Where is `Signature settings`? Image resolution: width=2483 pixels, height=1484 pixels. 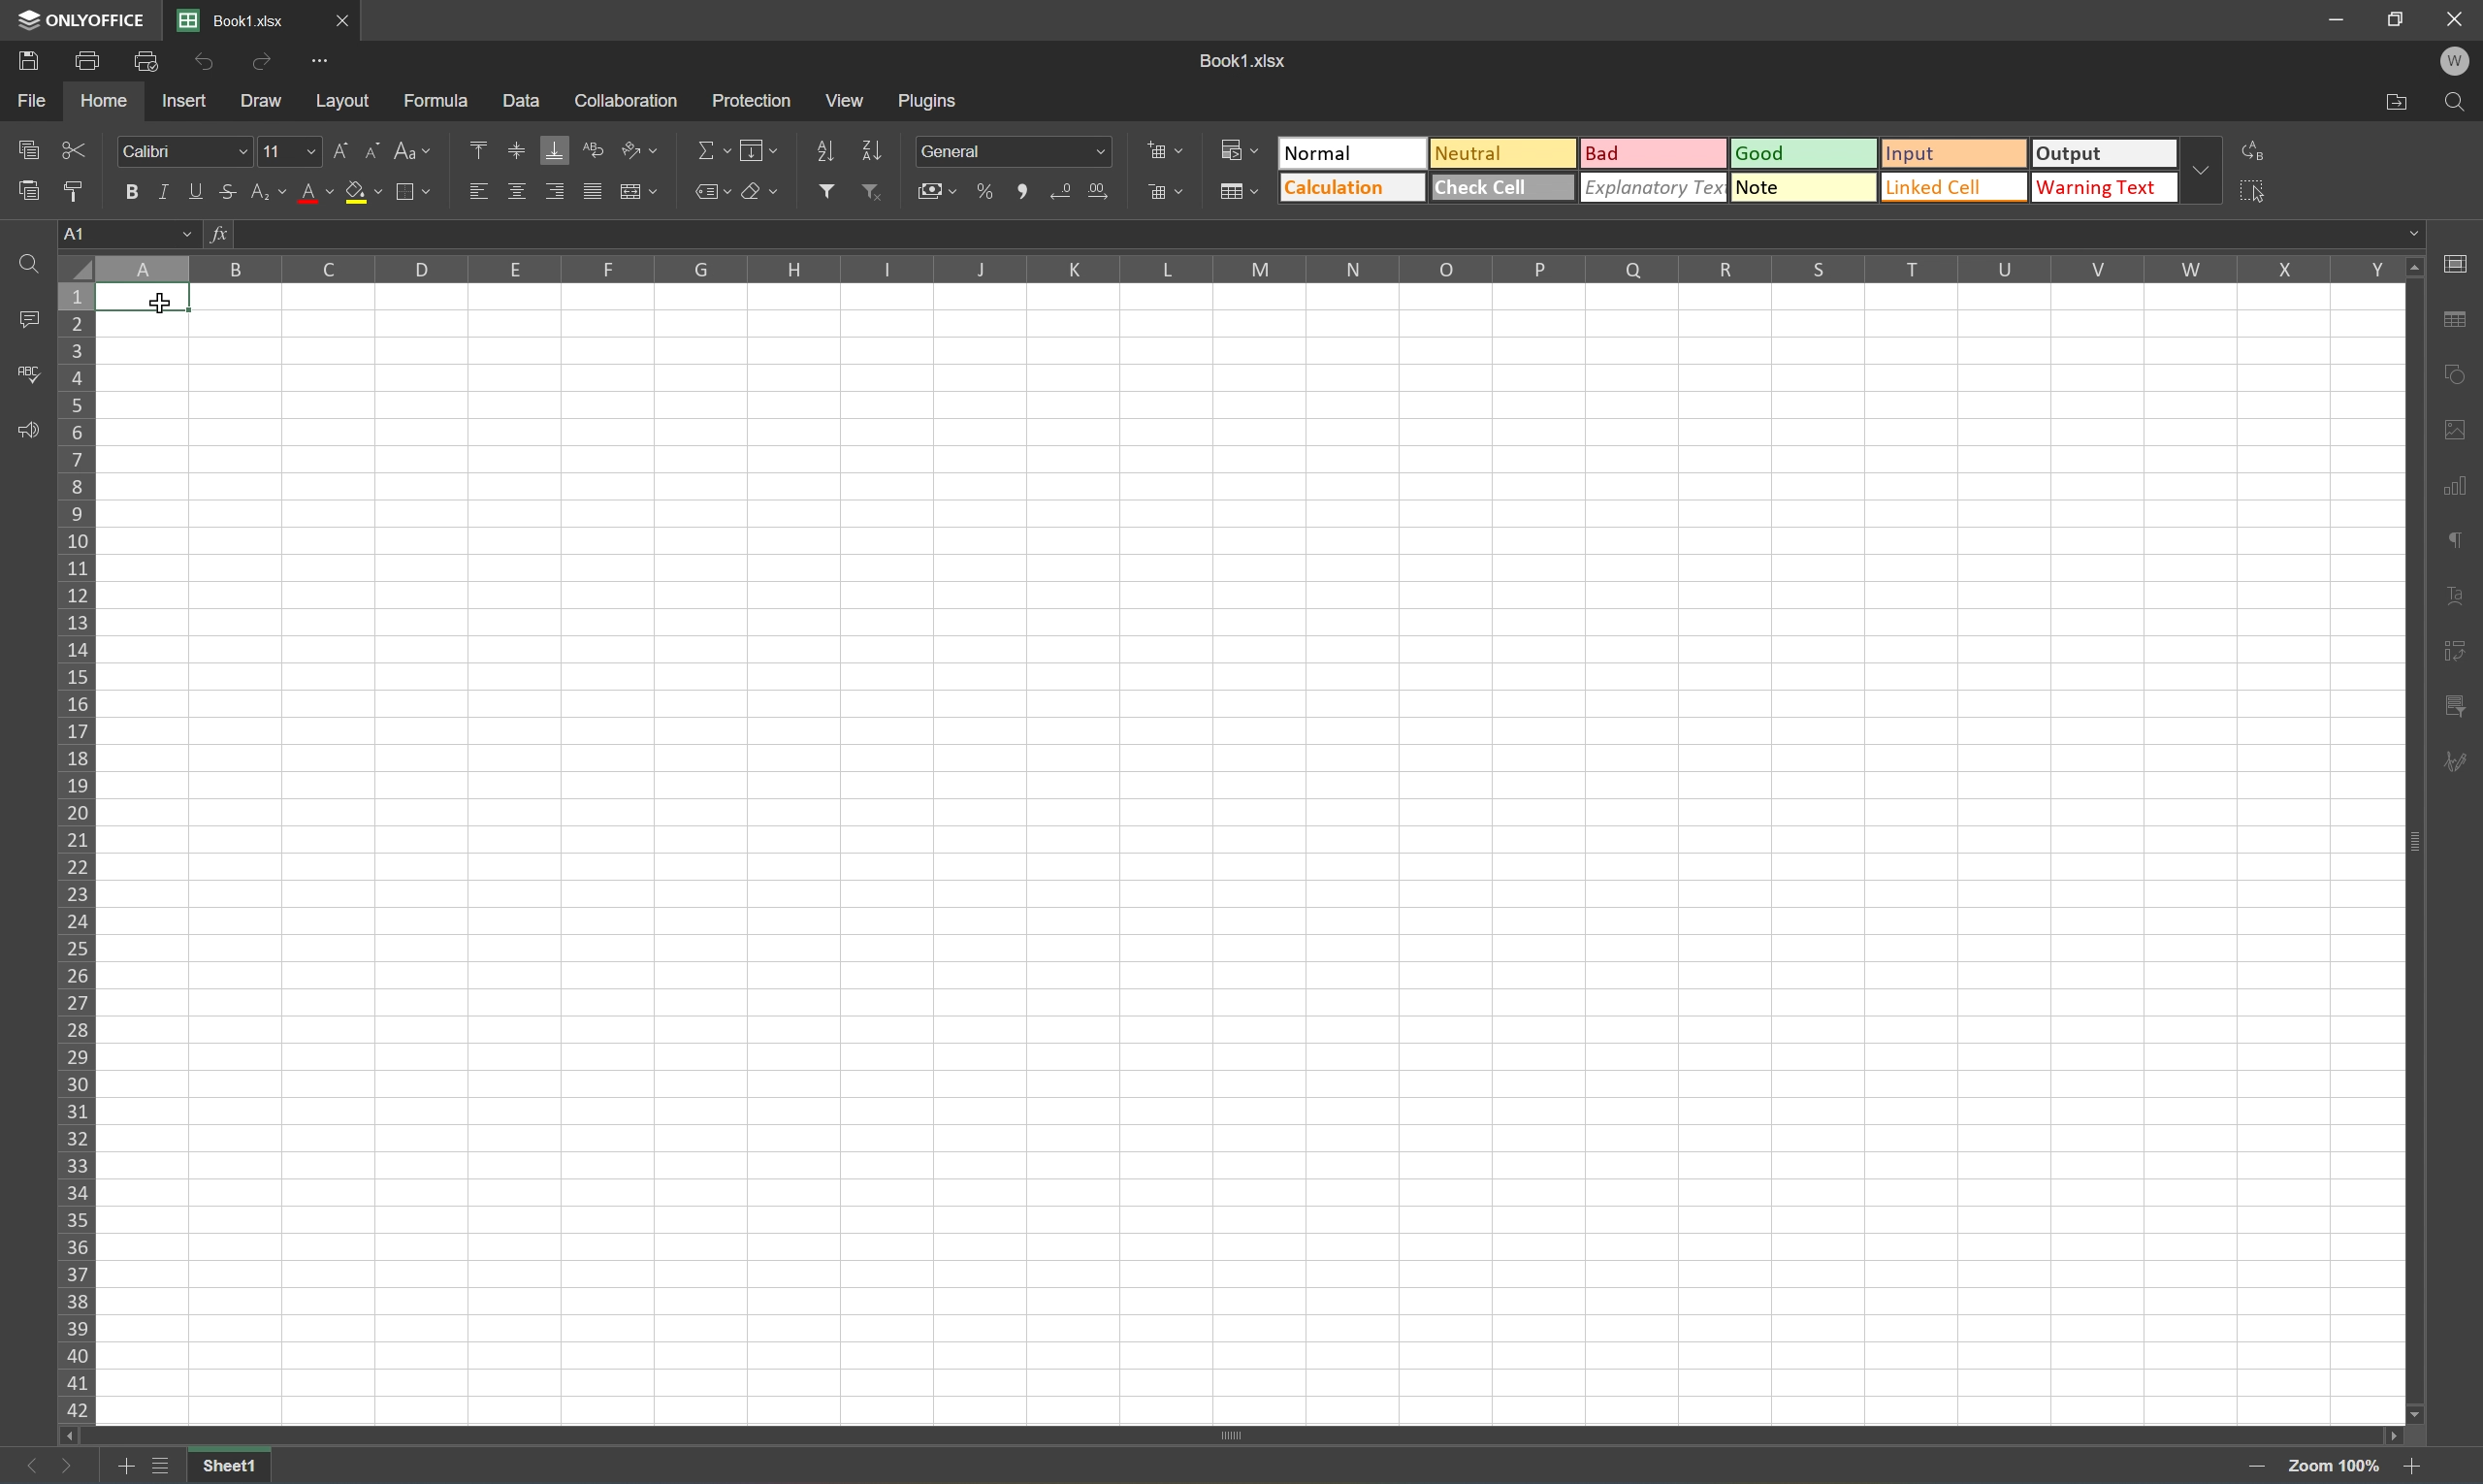 Signature settings is located at coordinates (2455, 770).